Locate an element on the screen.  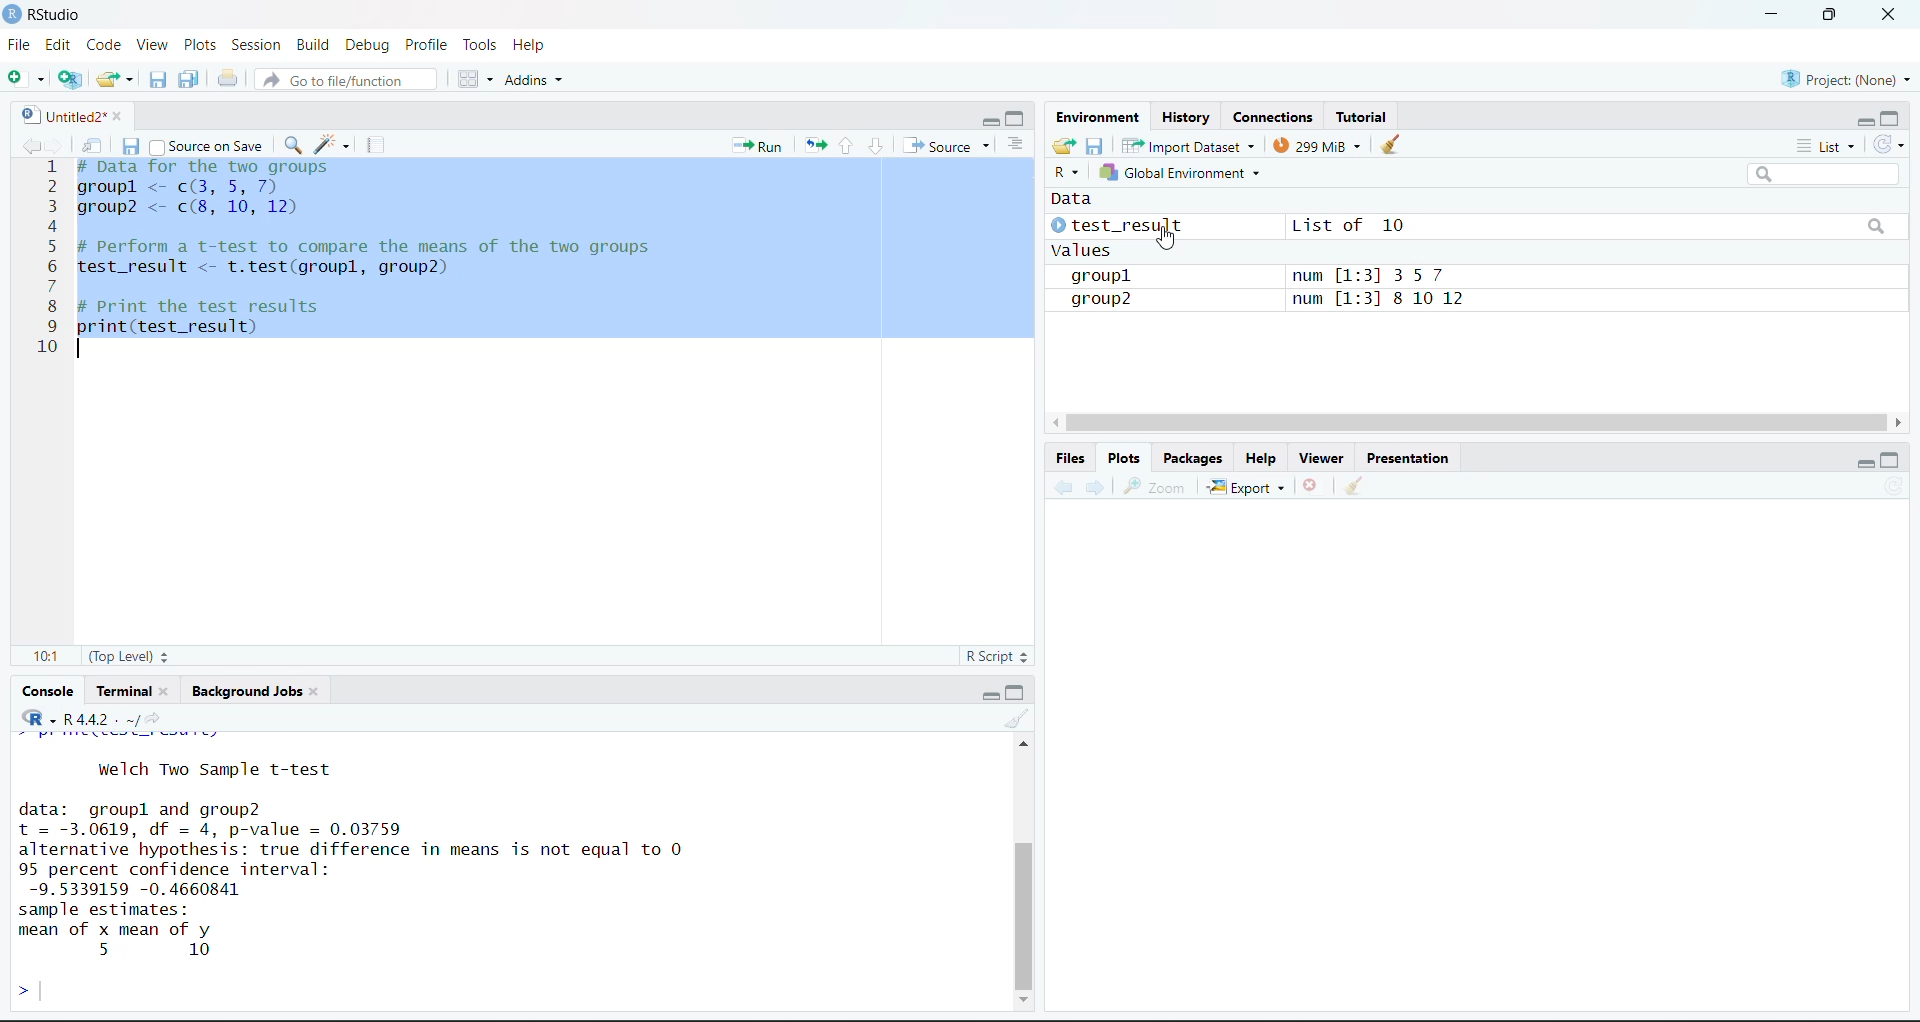
compile report is located at coordinates (373, 144).